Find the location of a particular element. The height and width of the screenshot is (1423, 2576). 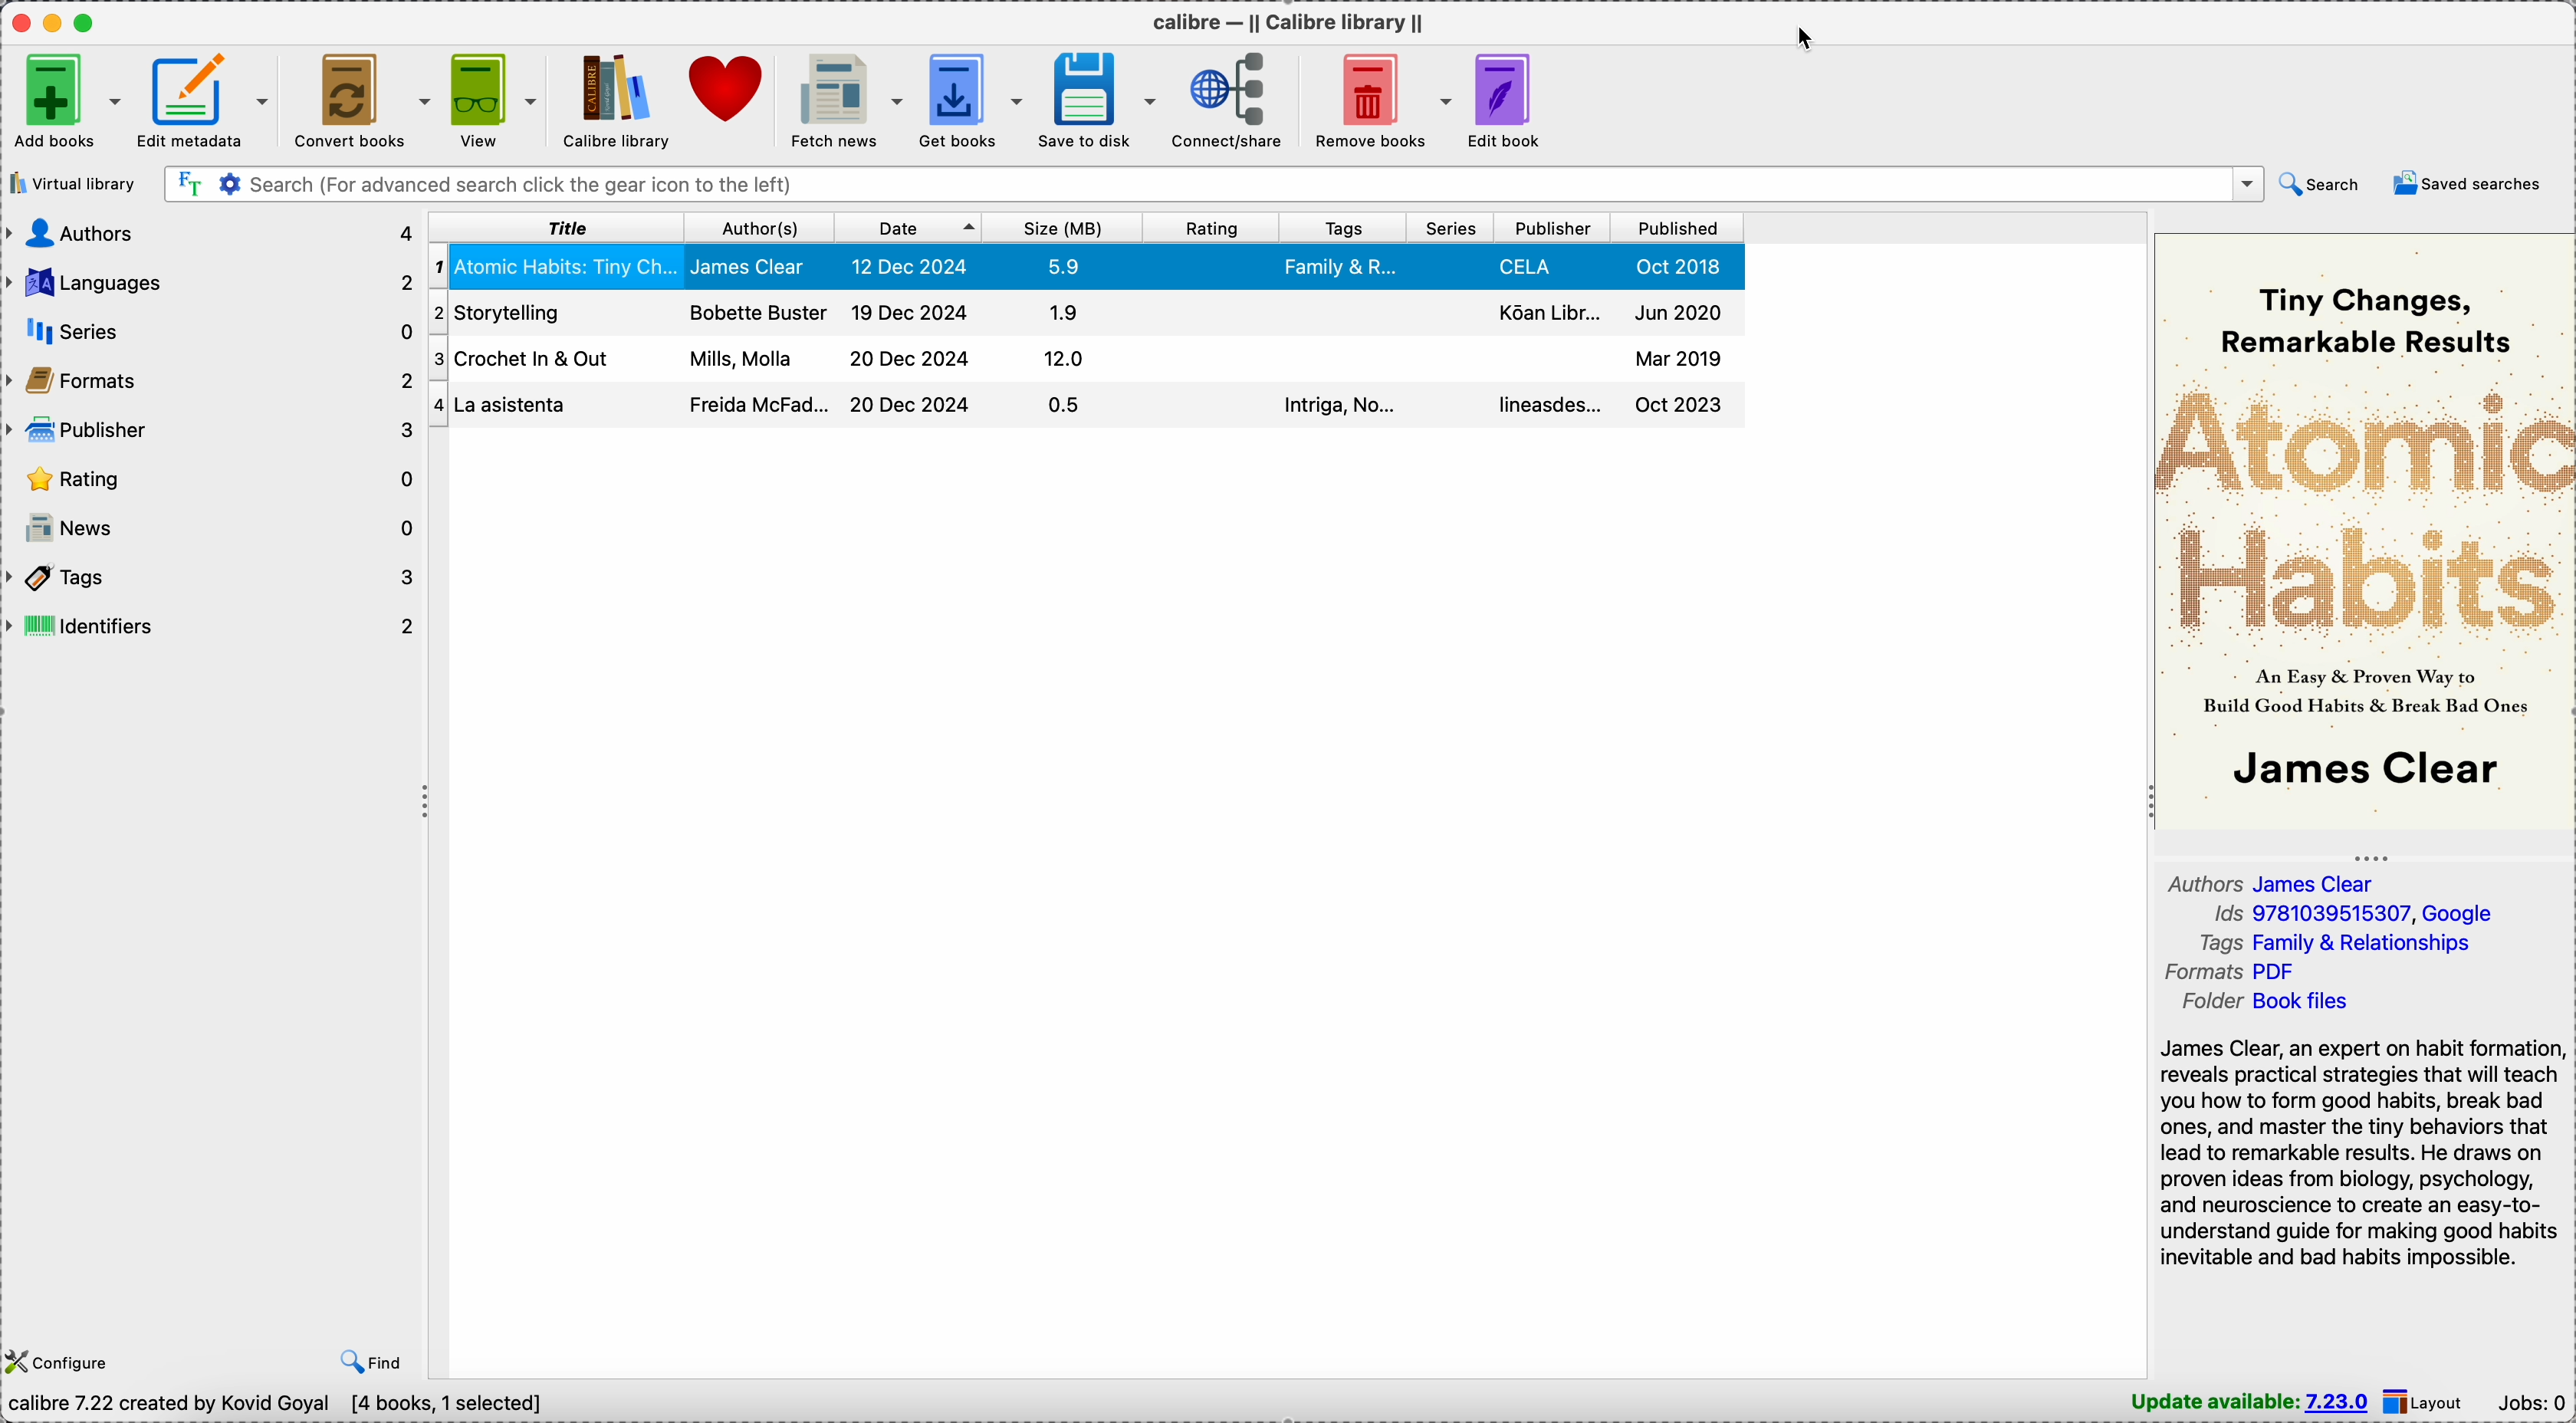

Calibre 7.22 created by Kovid Goyal [4 books, 1 selected] is located at coordinates (283, 1405).